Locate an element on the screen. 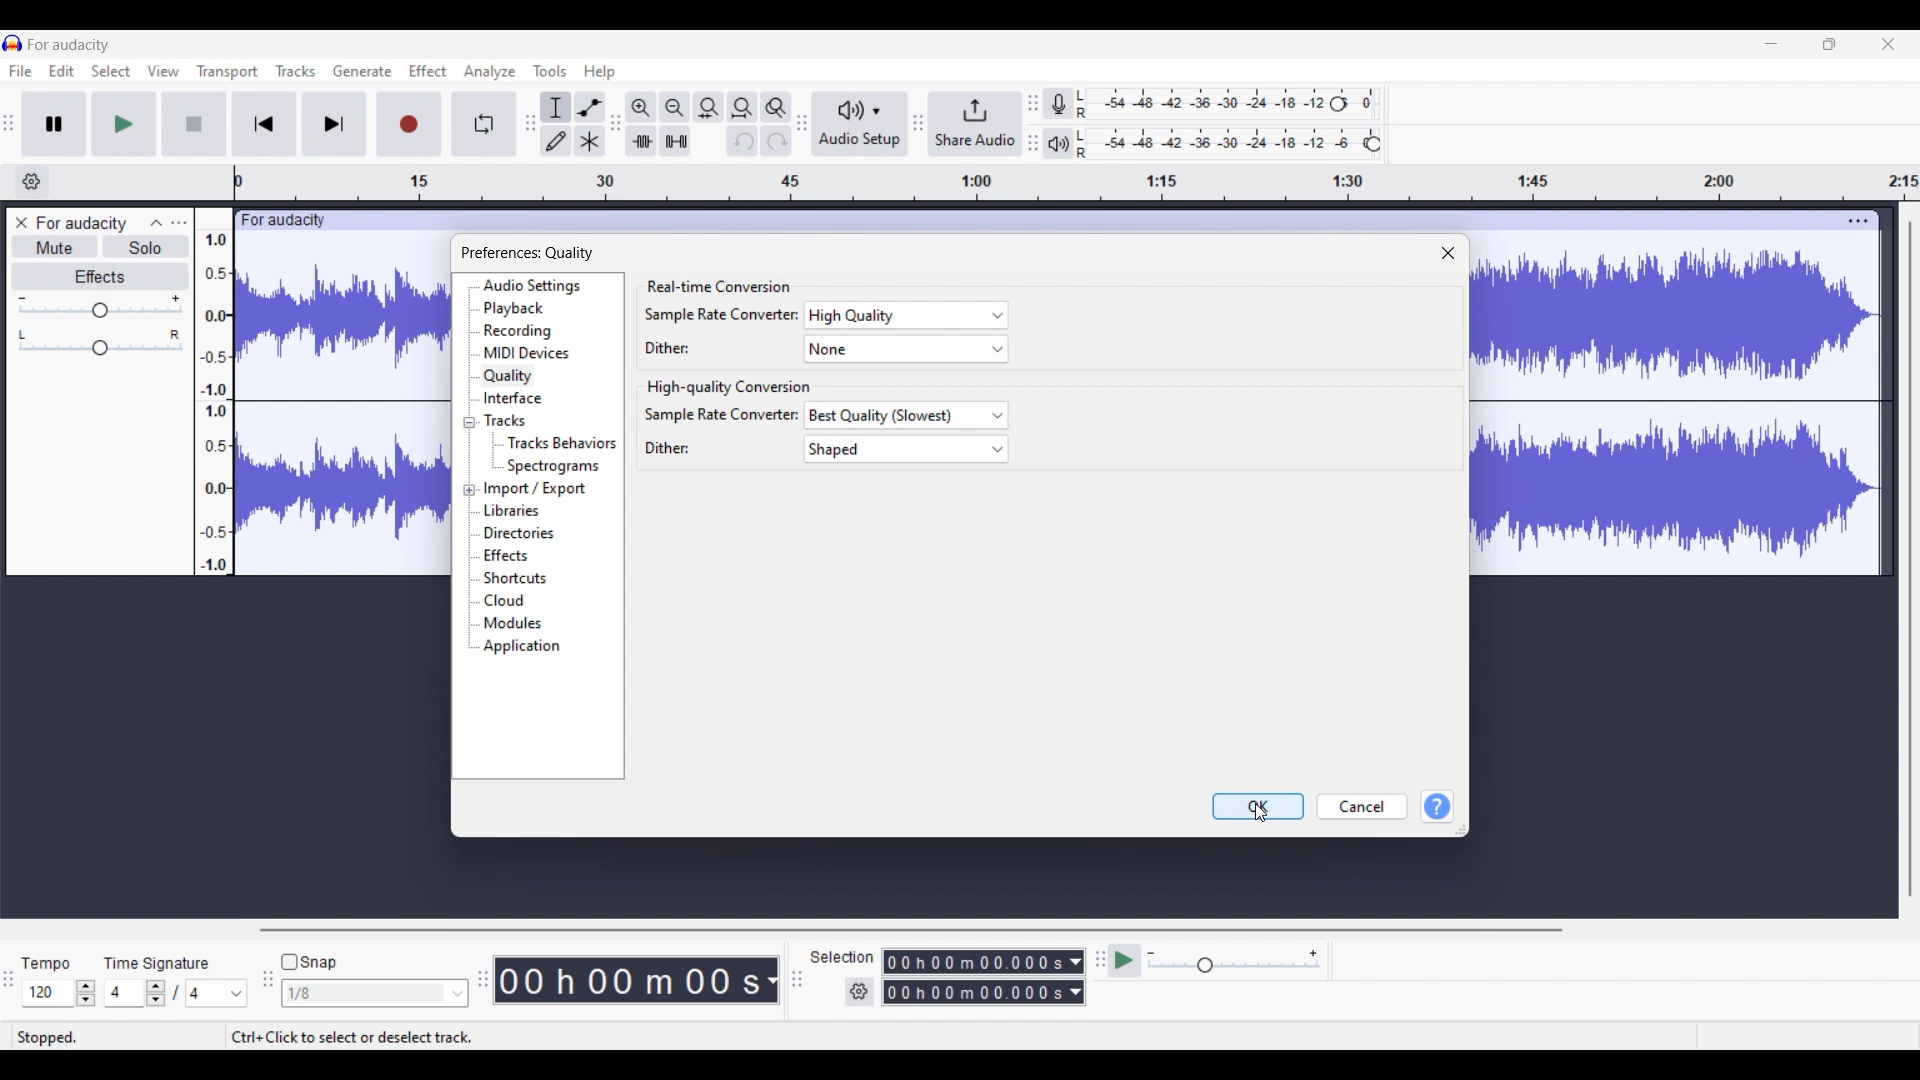 This screenshot has width=1920, height=1080. Quality, highlighted as current selection is located at coordinates (508, 376).